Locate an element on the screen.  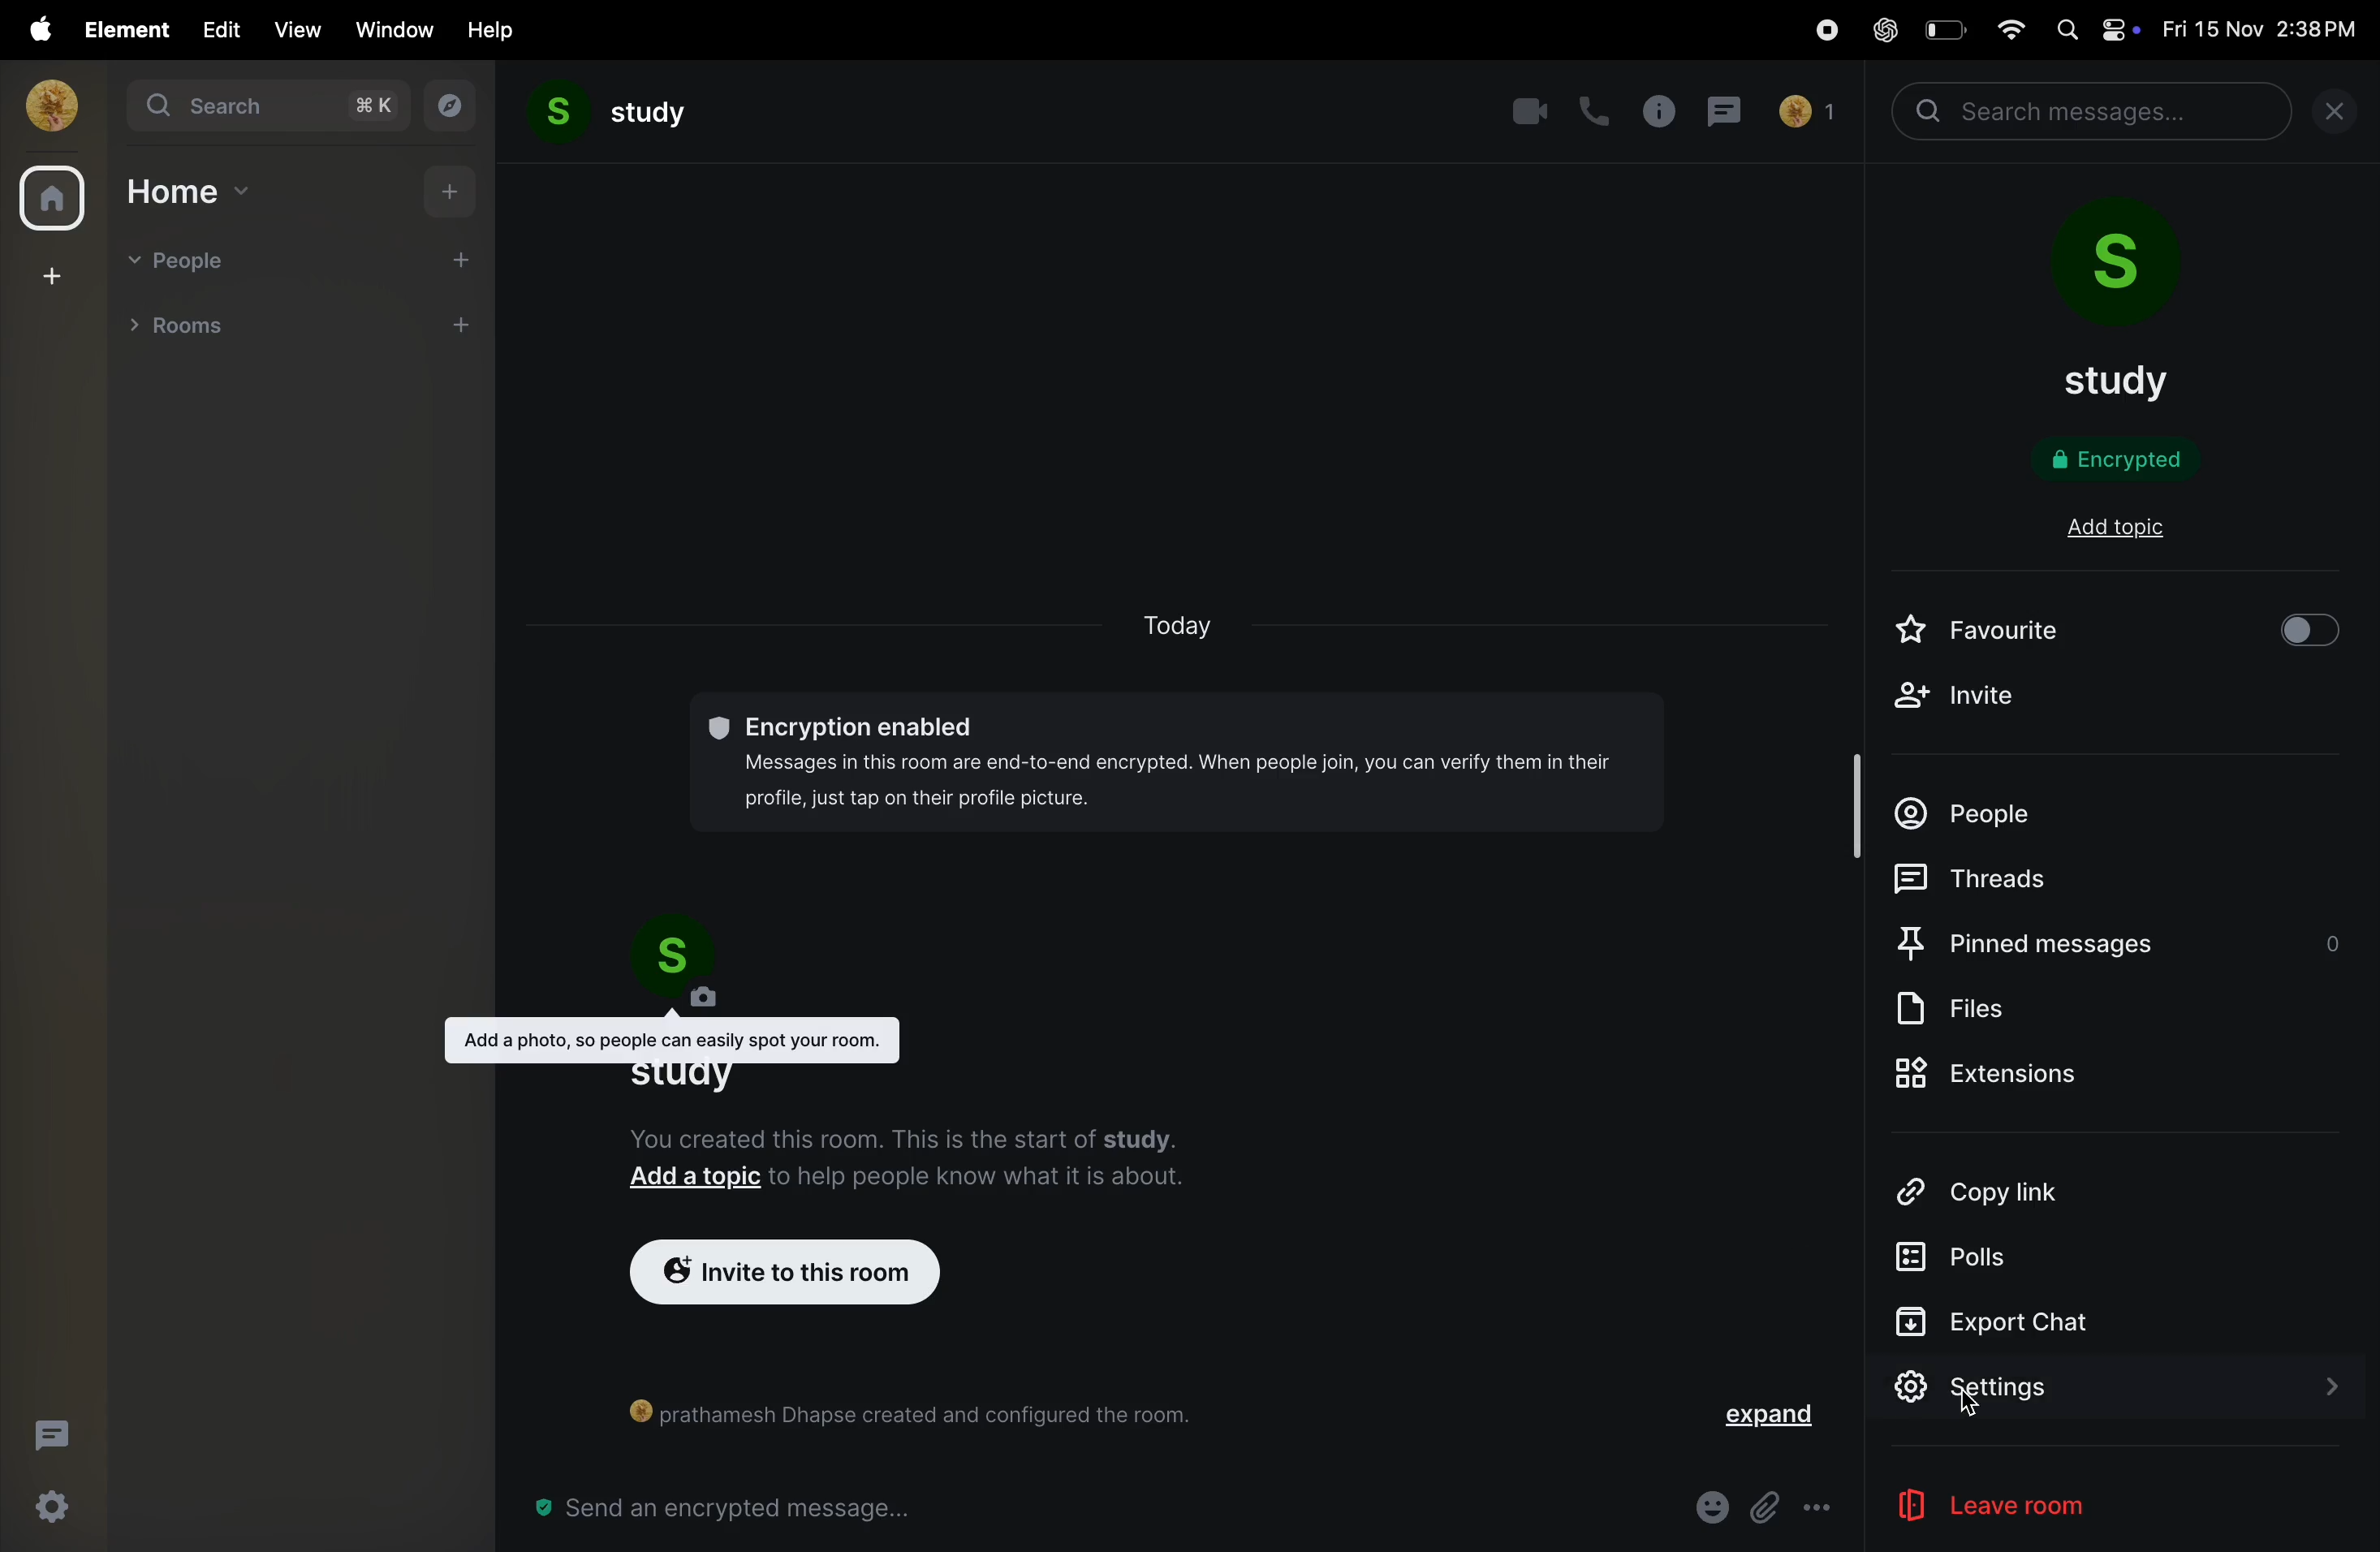
® Encryption enabled
Messages in this room are end-to-end encrypted. When people join, you can verify them in their
profile, just tap on their profile picture. is located at coordinates (1172, 763).